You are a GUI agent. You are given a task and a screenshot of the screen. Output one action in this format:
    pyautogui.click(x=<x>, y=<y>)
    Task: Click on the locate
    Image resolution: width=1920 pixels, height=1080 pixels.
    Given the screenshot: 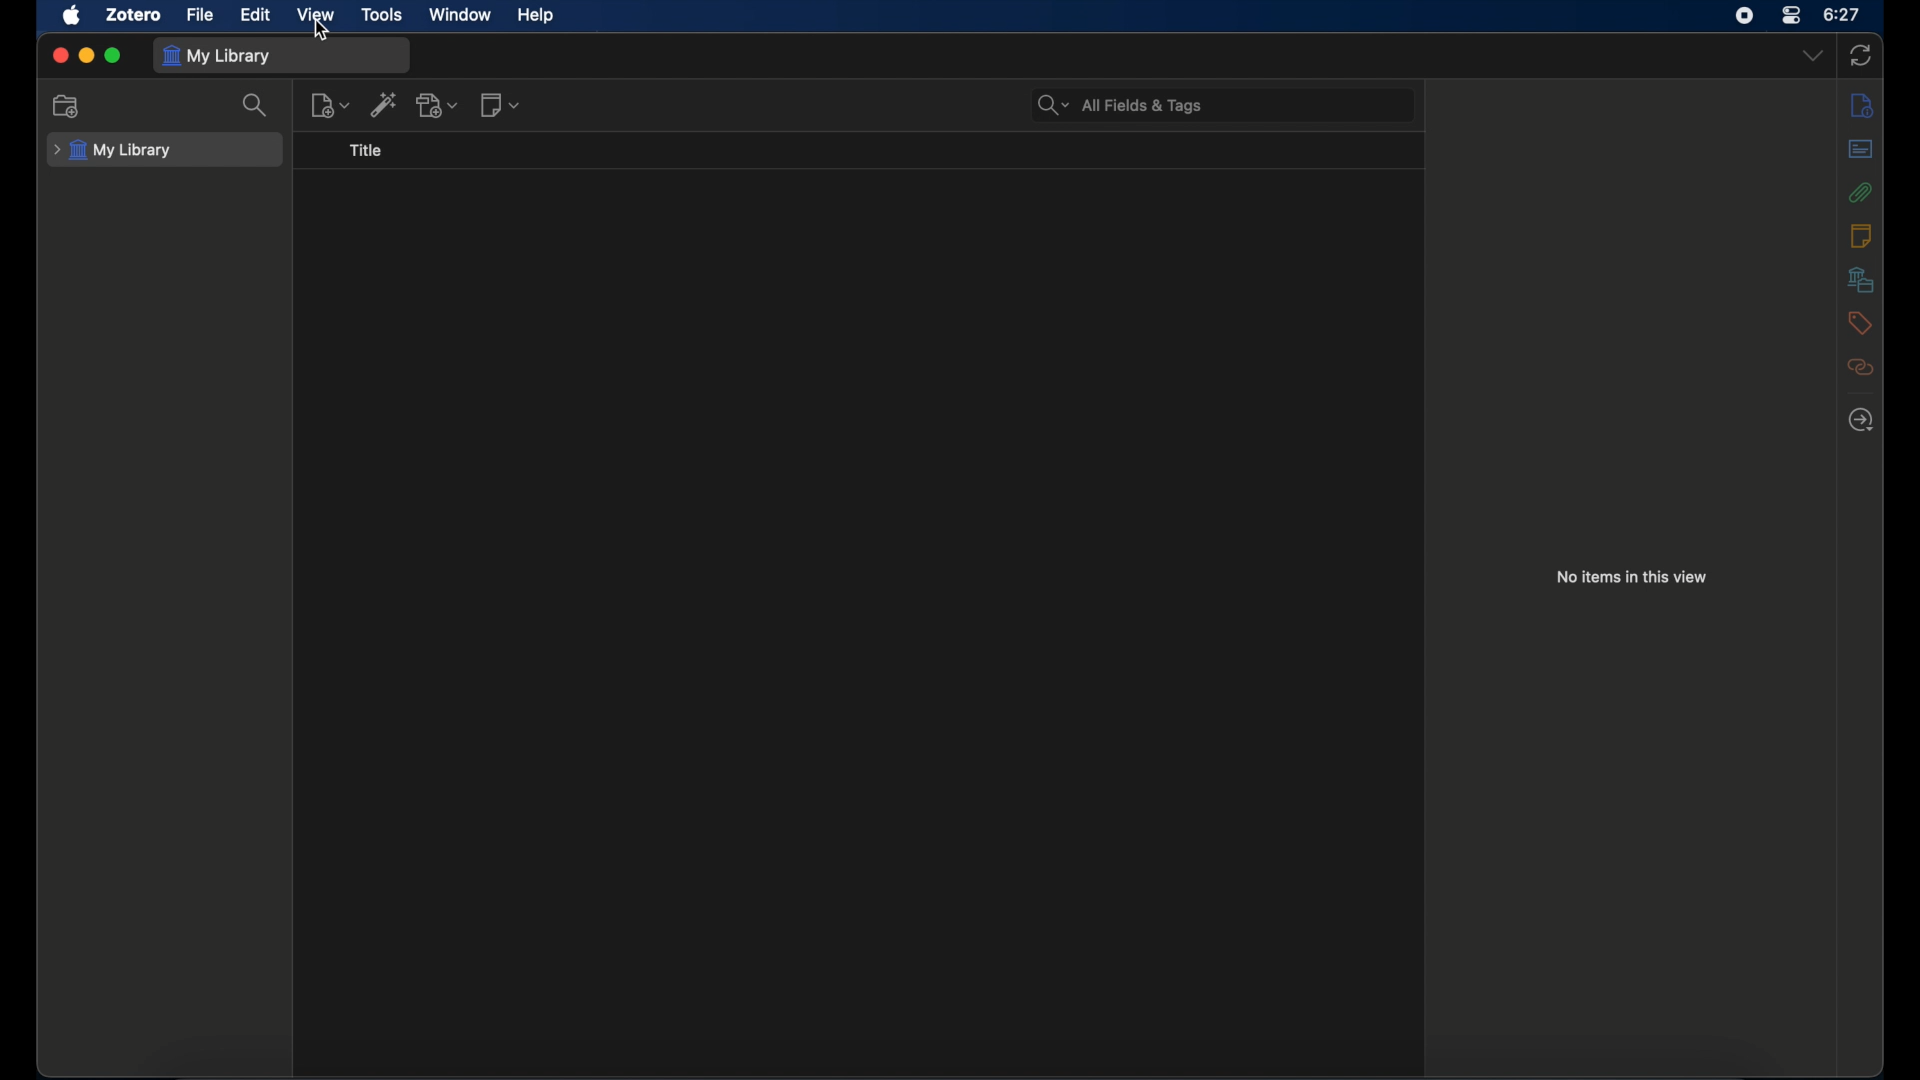 What is the action you would take?
    pyautogui.click(x=1861, y=419)
    